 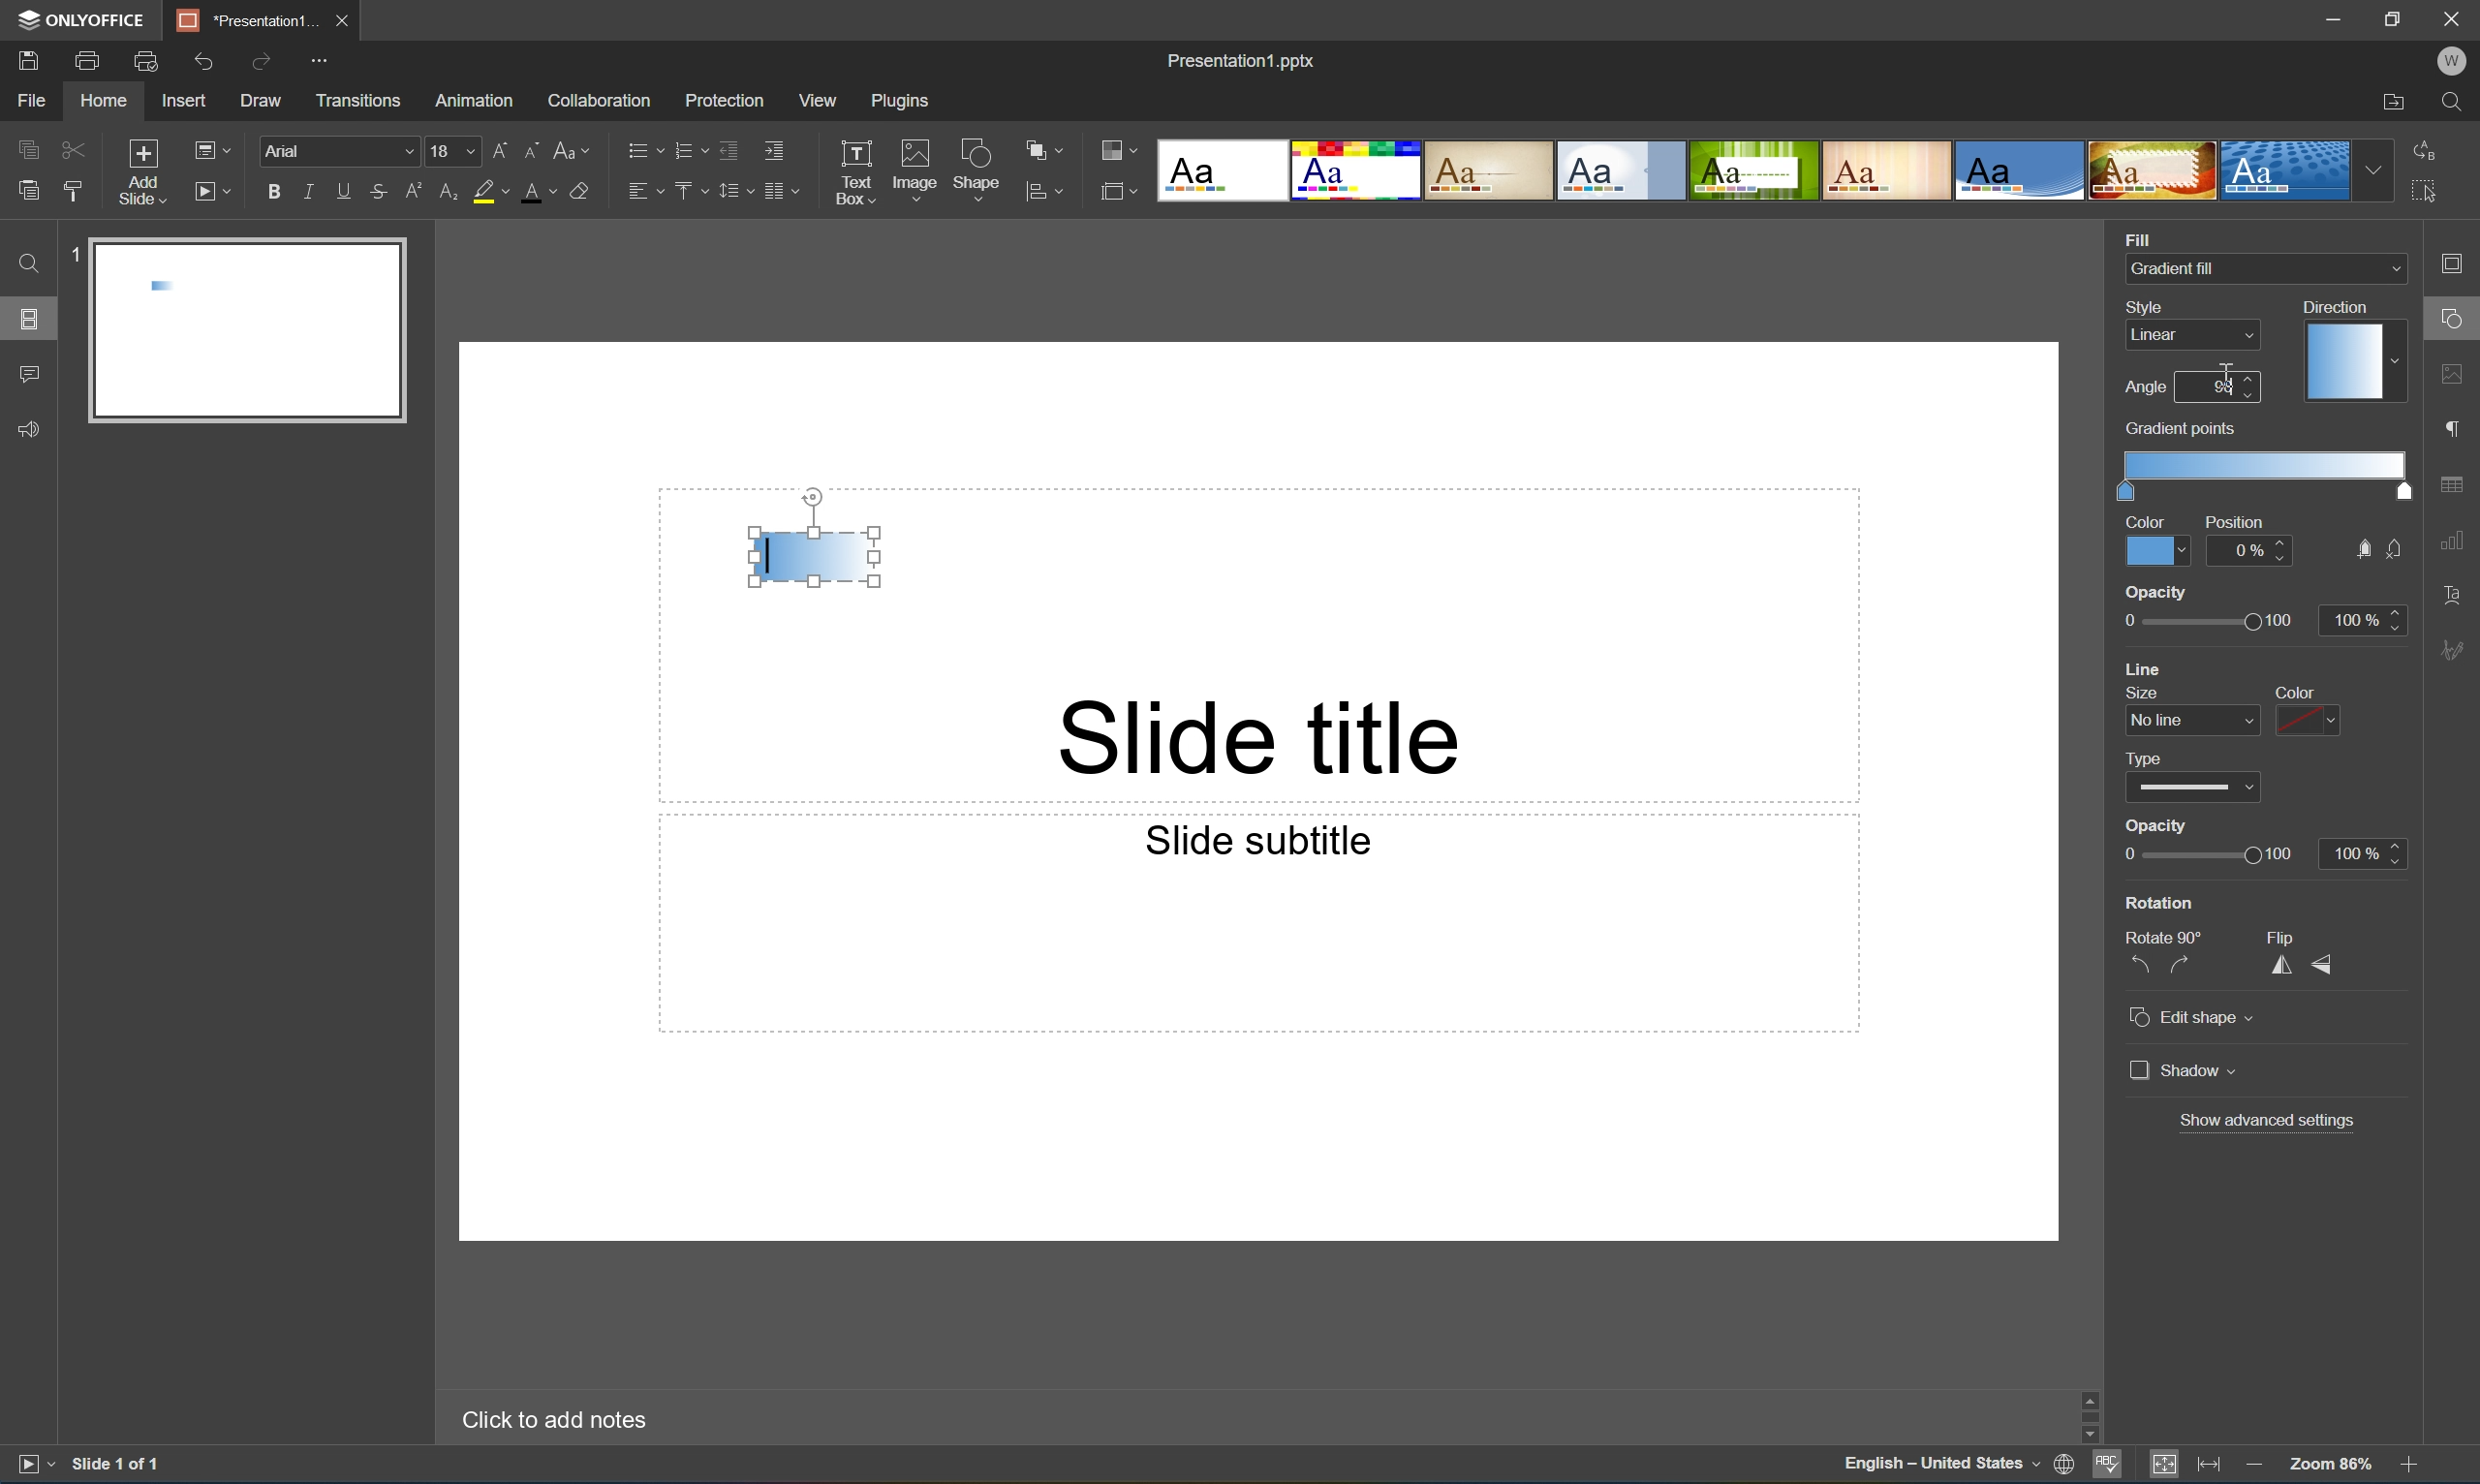 I want to click on Slide settings, so click(x=2458, y=263).